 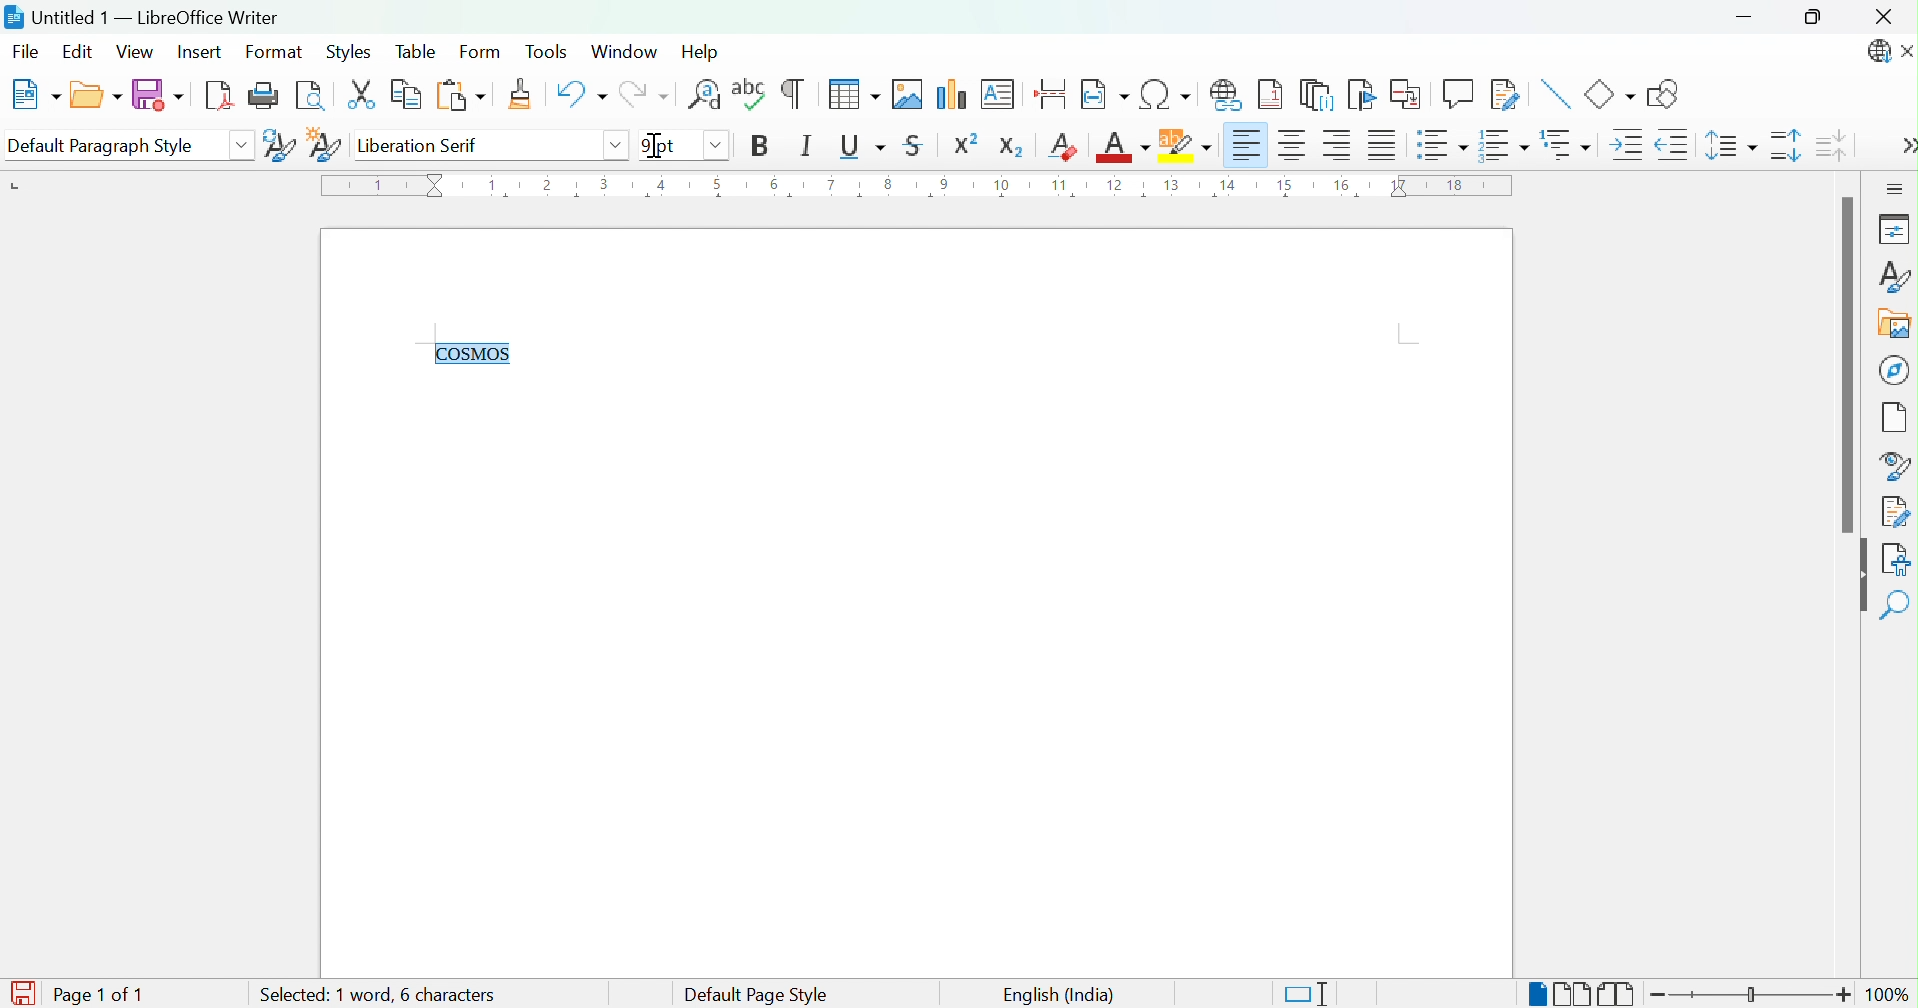 I want to click on Multiple-page view, so click(x=1573, y=994).